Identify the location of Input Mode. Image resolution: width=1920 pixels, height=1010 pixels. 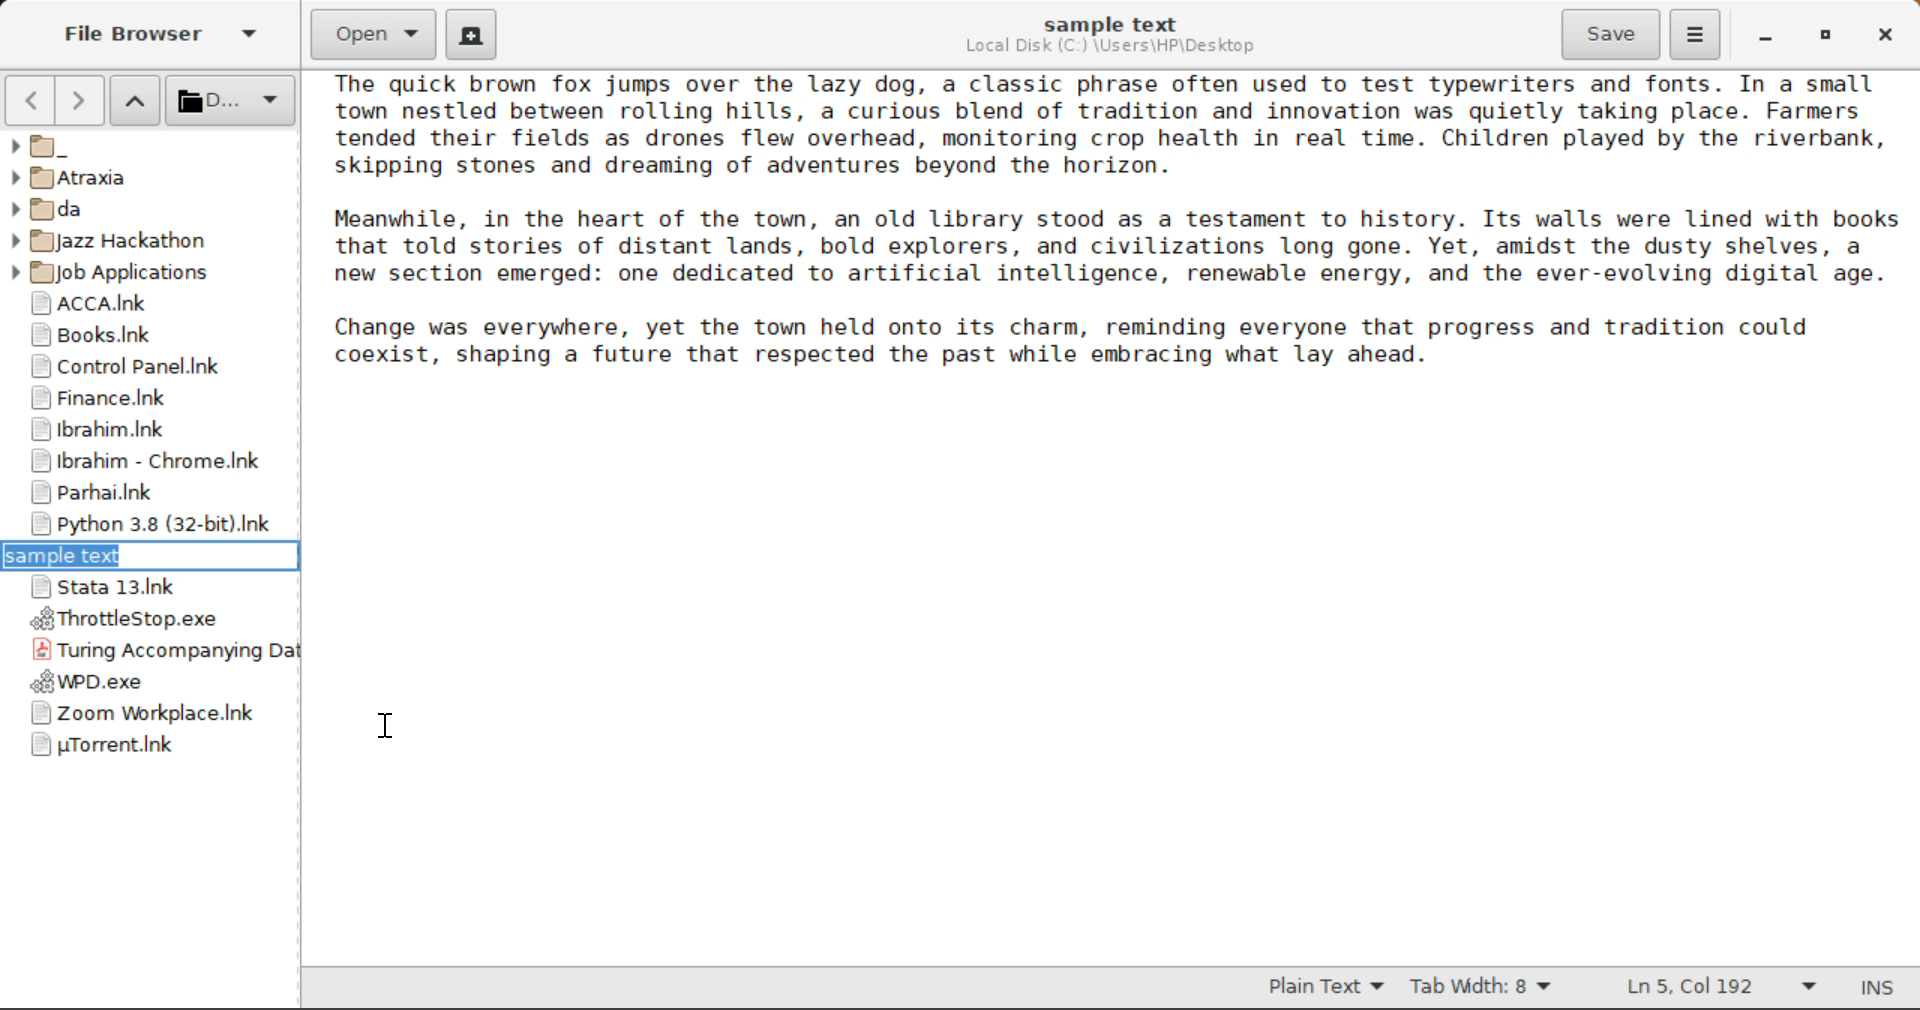
(1885, 989).